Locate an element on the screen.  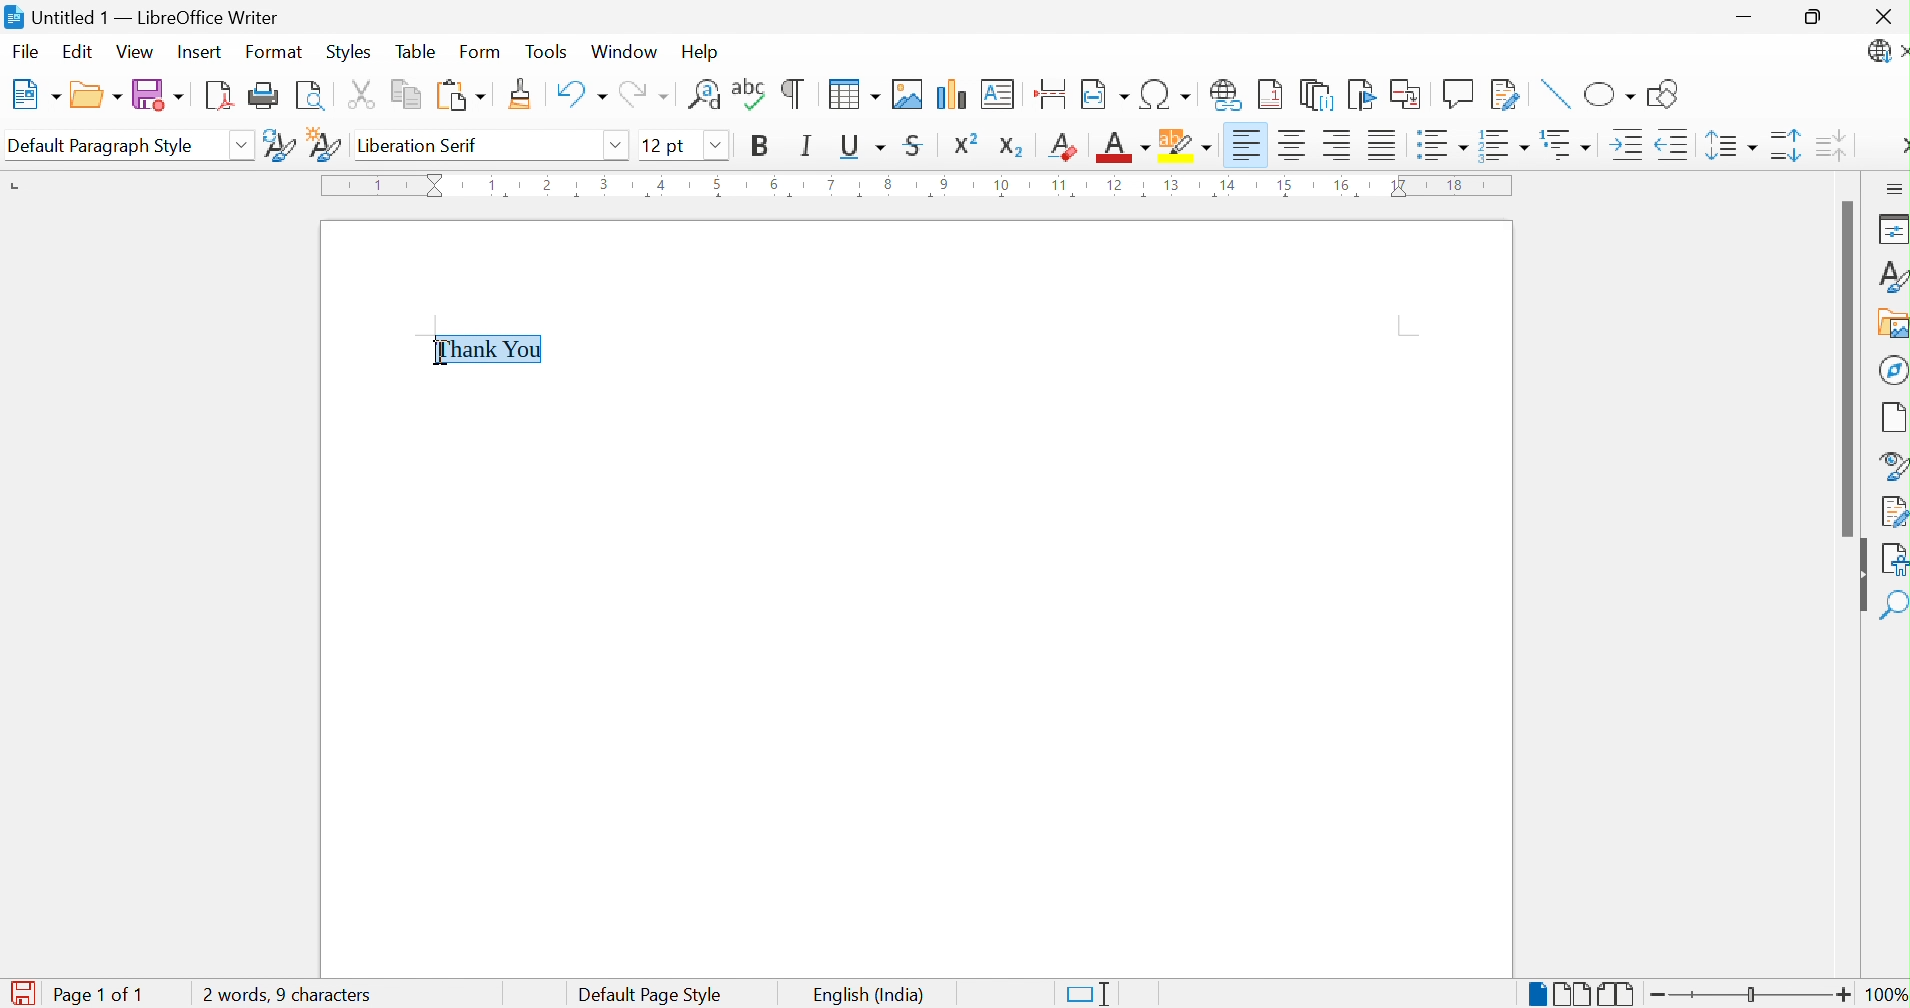
Save is located at coordinates (157, 95).